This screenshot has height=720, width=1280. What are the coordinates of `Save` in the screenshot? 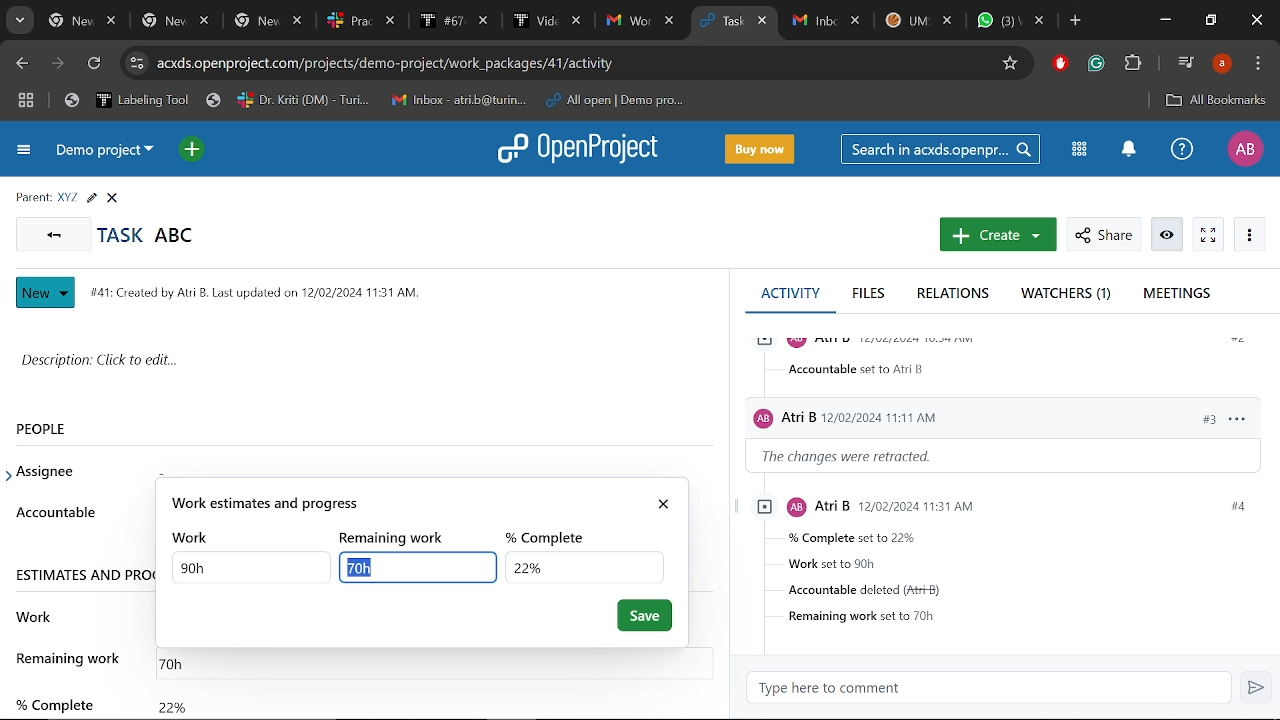 It's located at (645, 616).